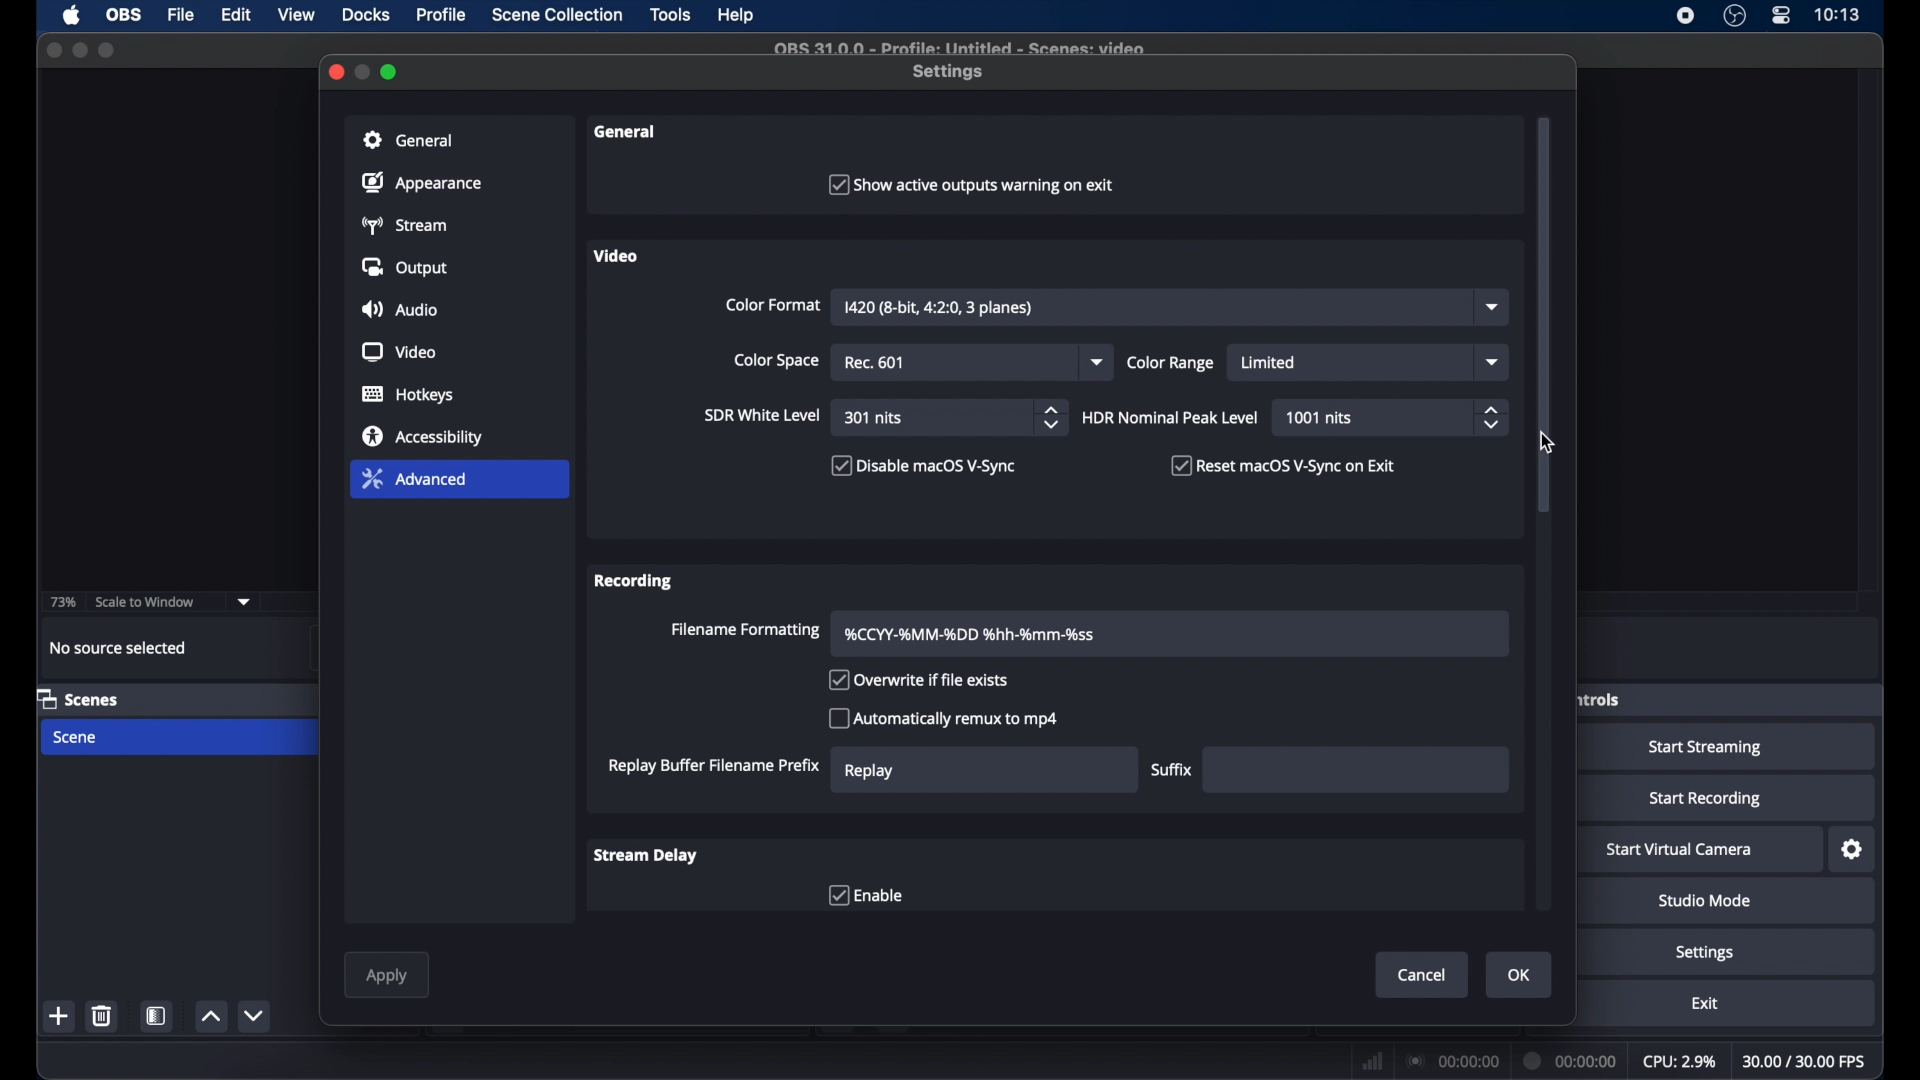 Image resolution: width=1920 pixels, height=1080 pixels. What do you see at coordinates (870, 772) in the screenshot?
I see `replay` at bounding box center [870, 772].